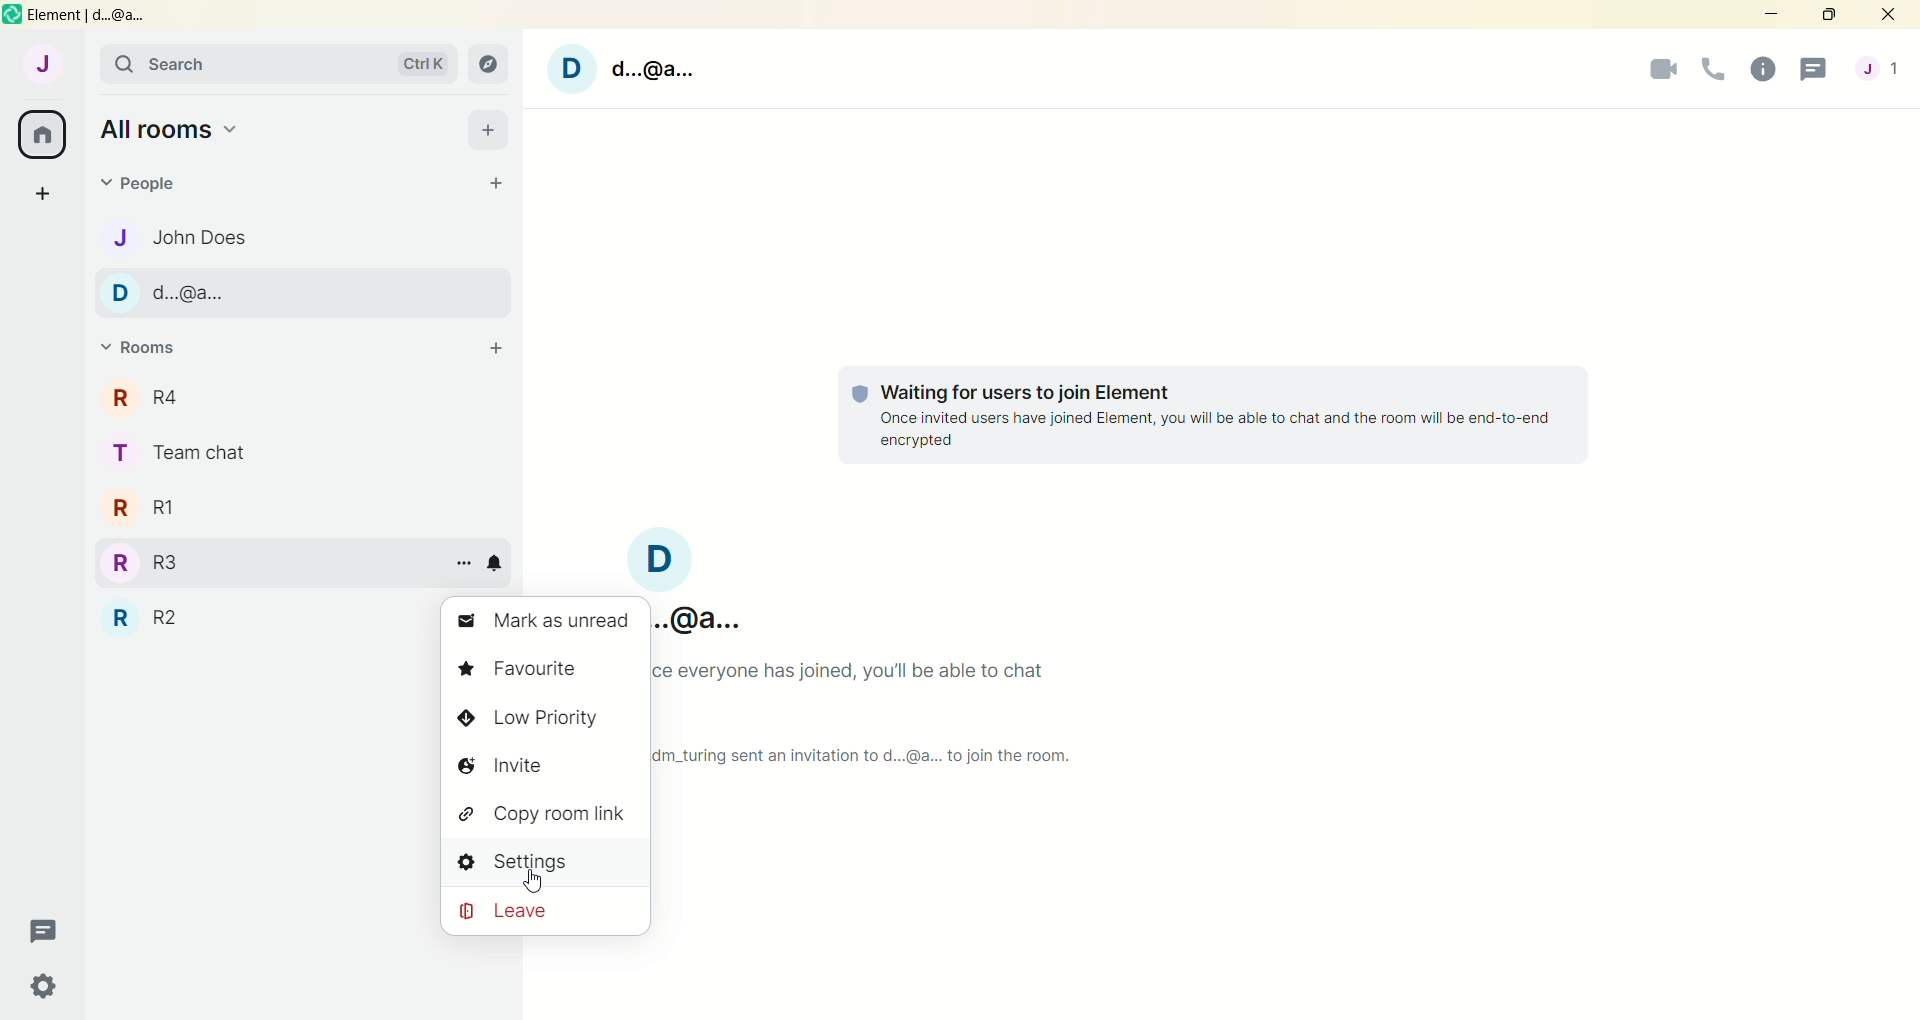  I want to click on all rooms, so click(177, 128).